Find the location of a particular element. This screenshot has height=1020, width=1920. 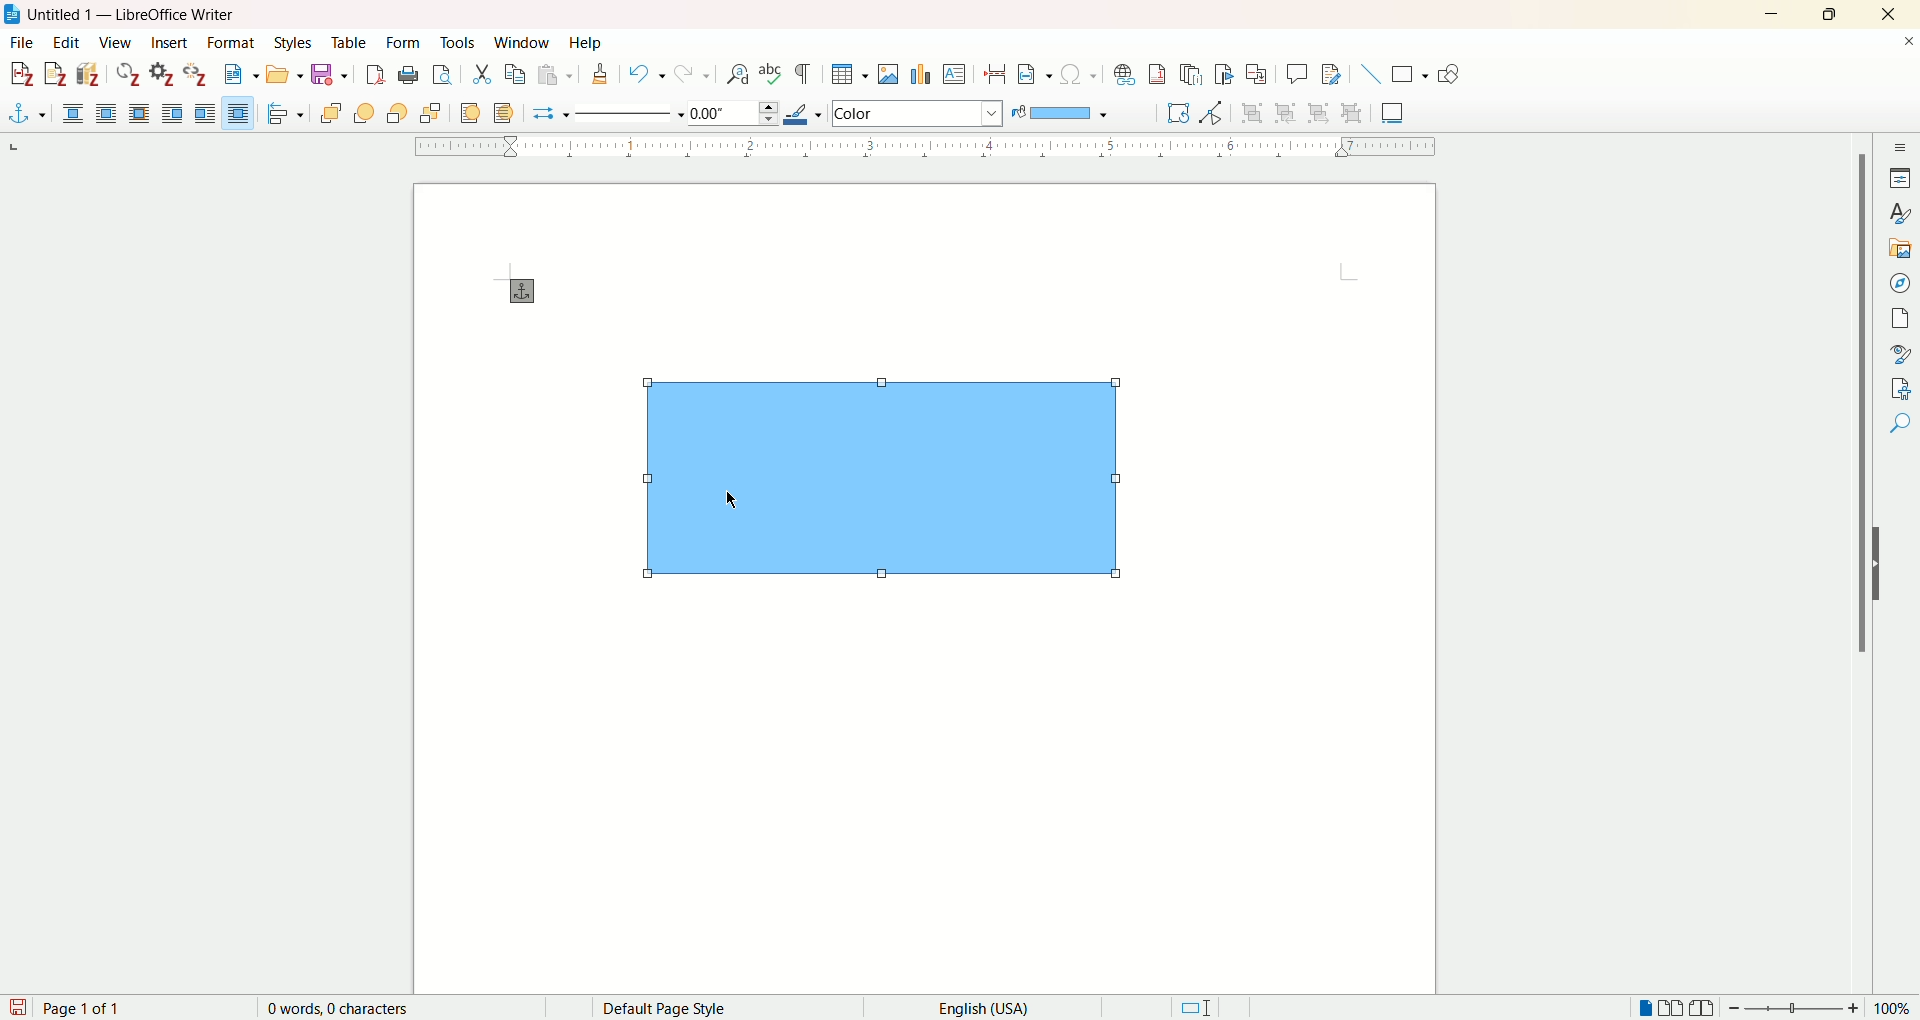

insert pagebreak is located at coordinates (995, 73).